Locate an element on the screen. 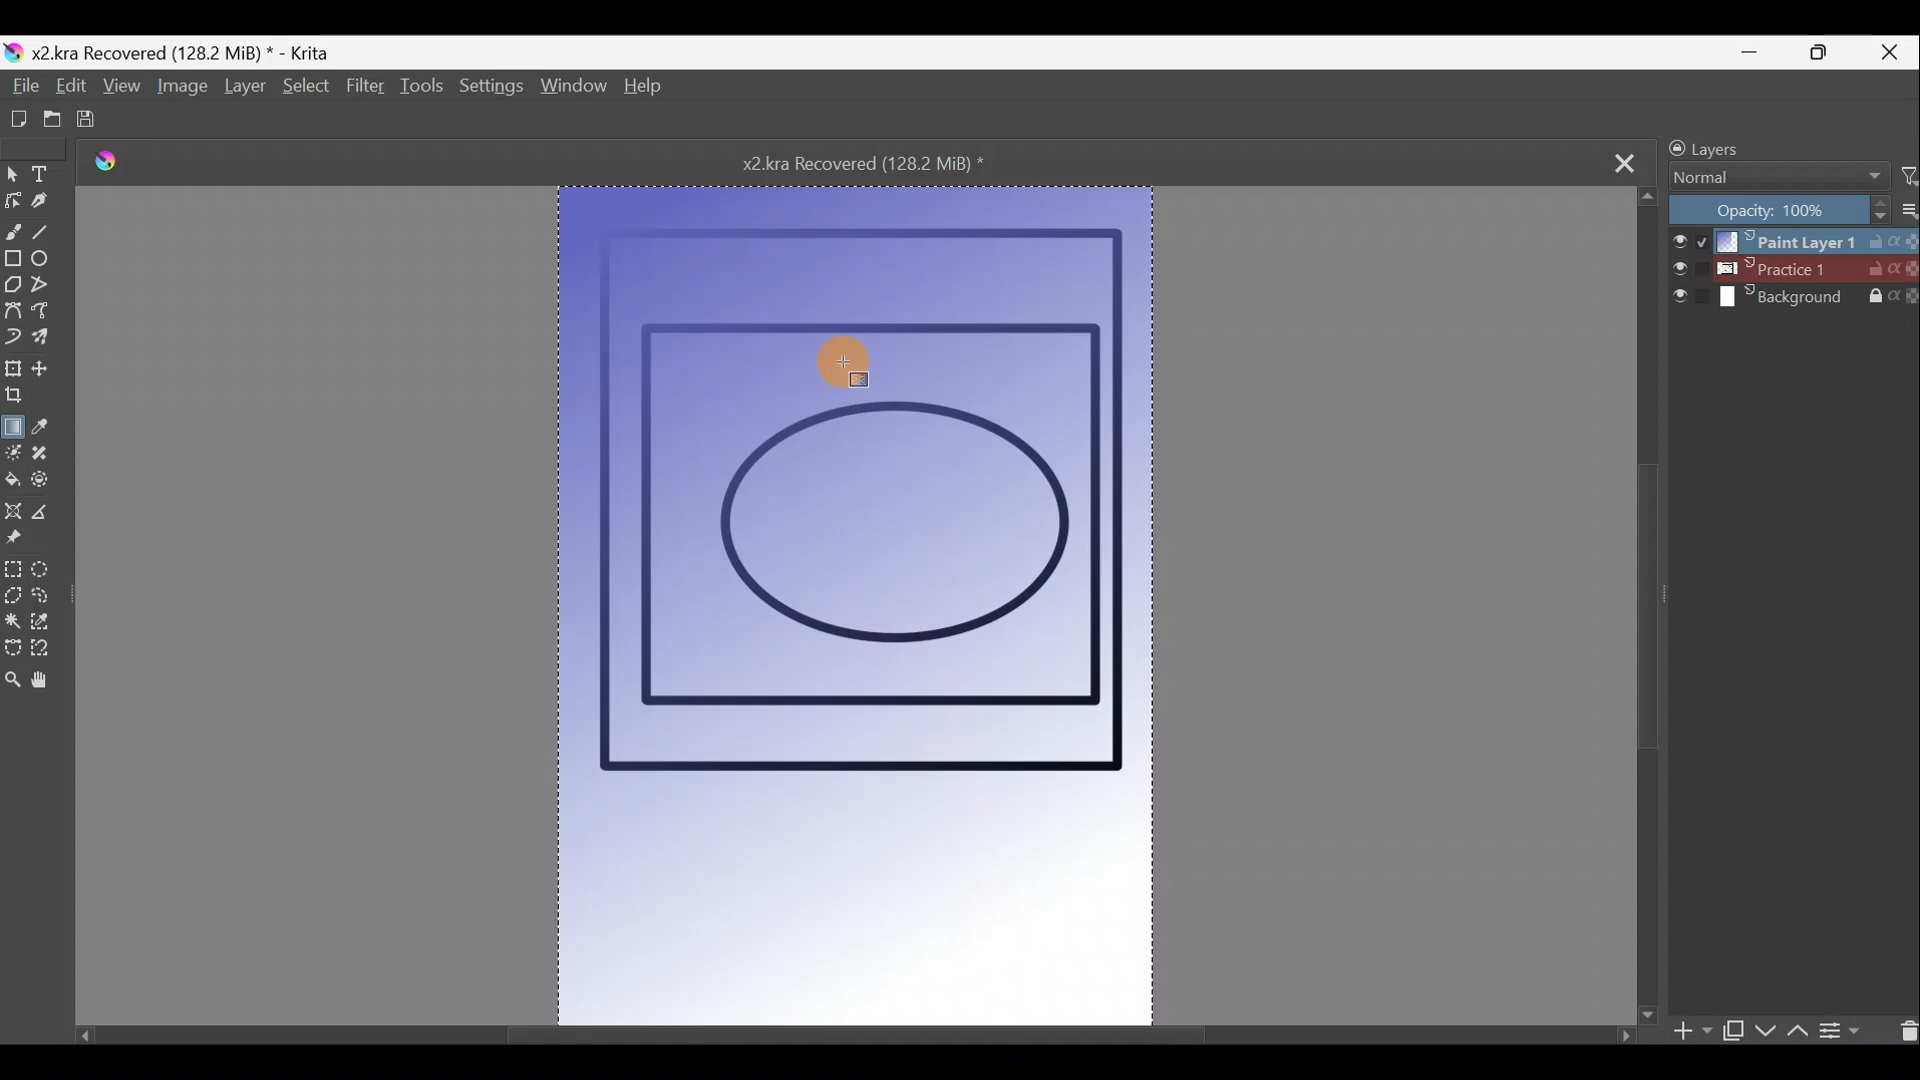 This screenshot has height=1080, width=1920. Krita logo is located at coordinates (119, 165).